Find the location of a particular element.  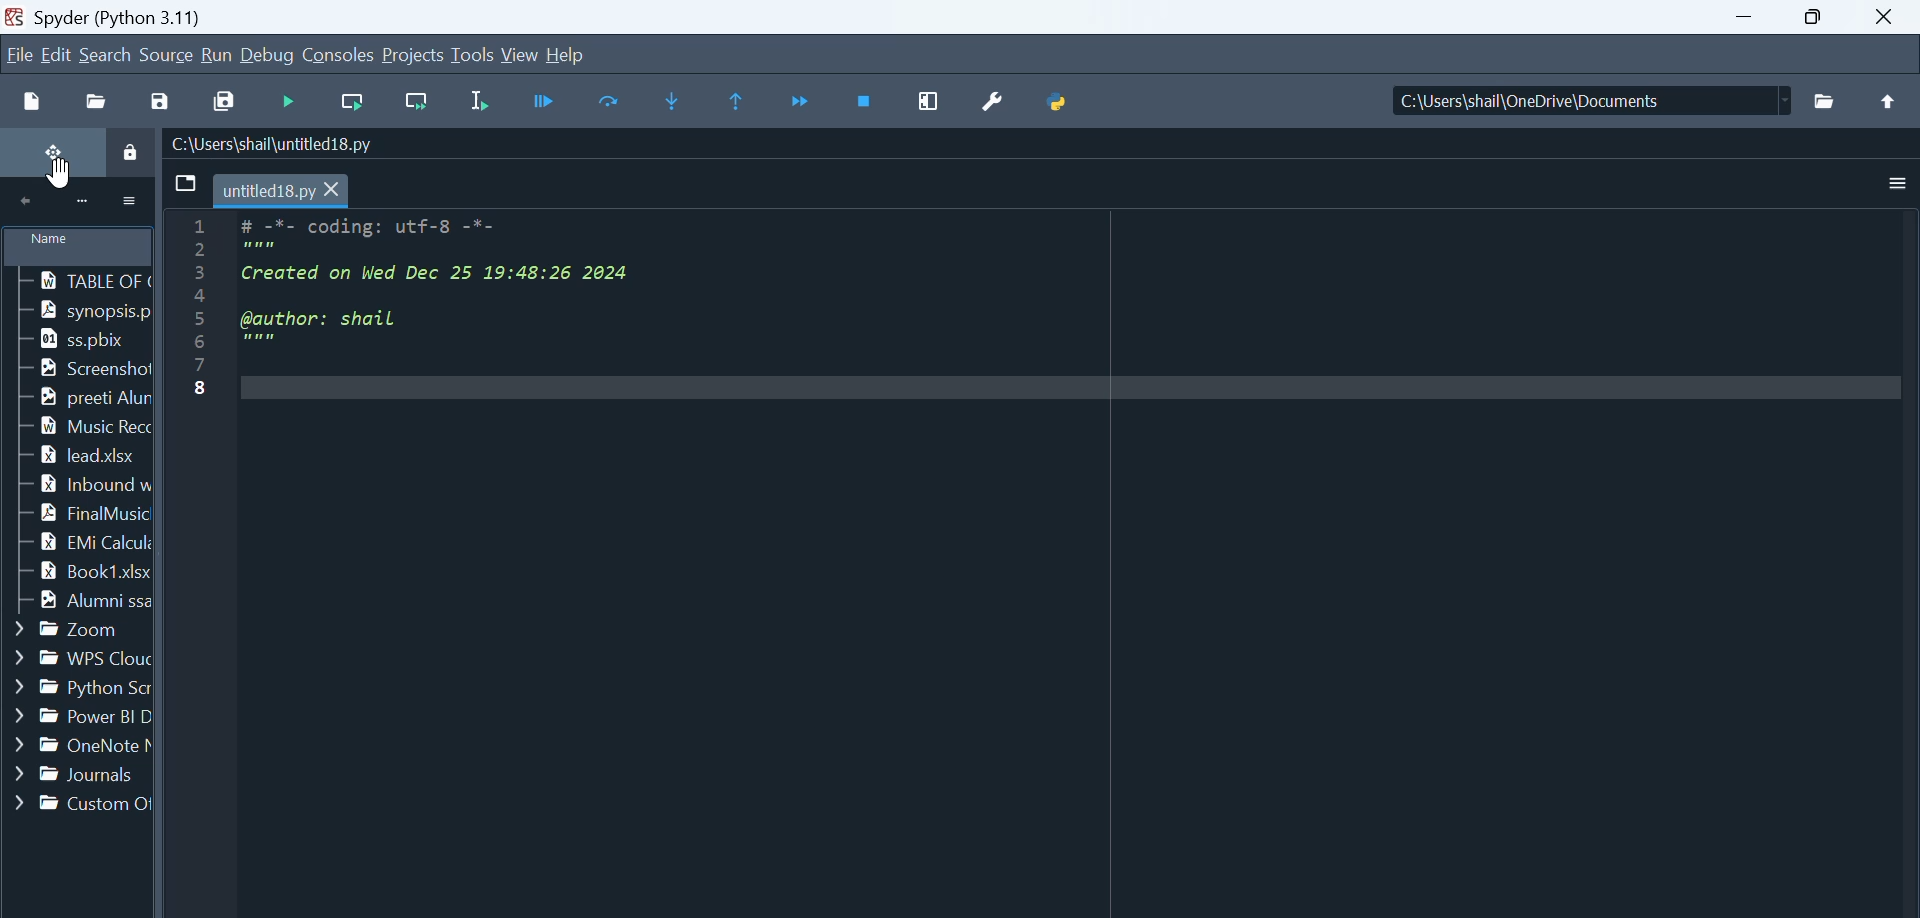

line number is located at coordinates (199, 431).